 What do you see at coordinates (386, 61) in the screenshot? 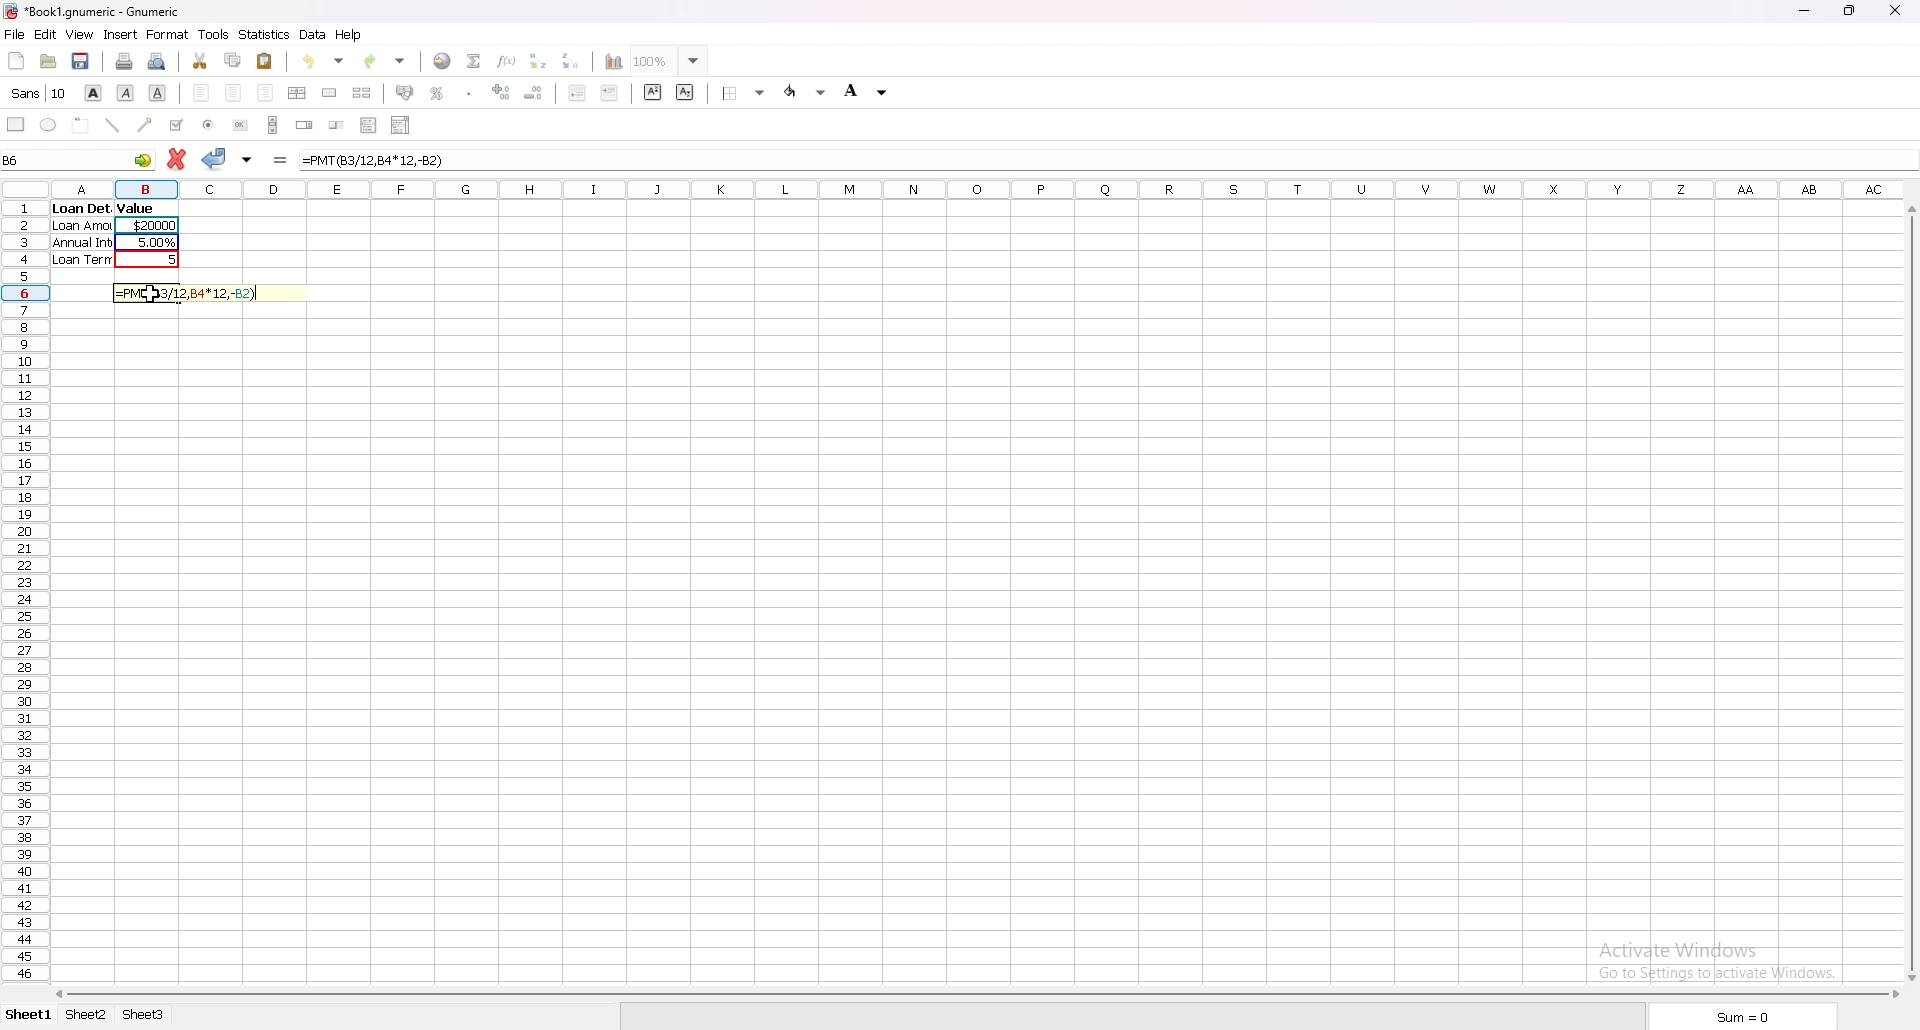
I see `redo` at bounding box center [386, 61].